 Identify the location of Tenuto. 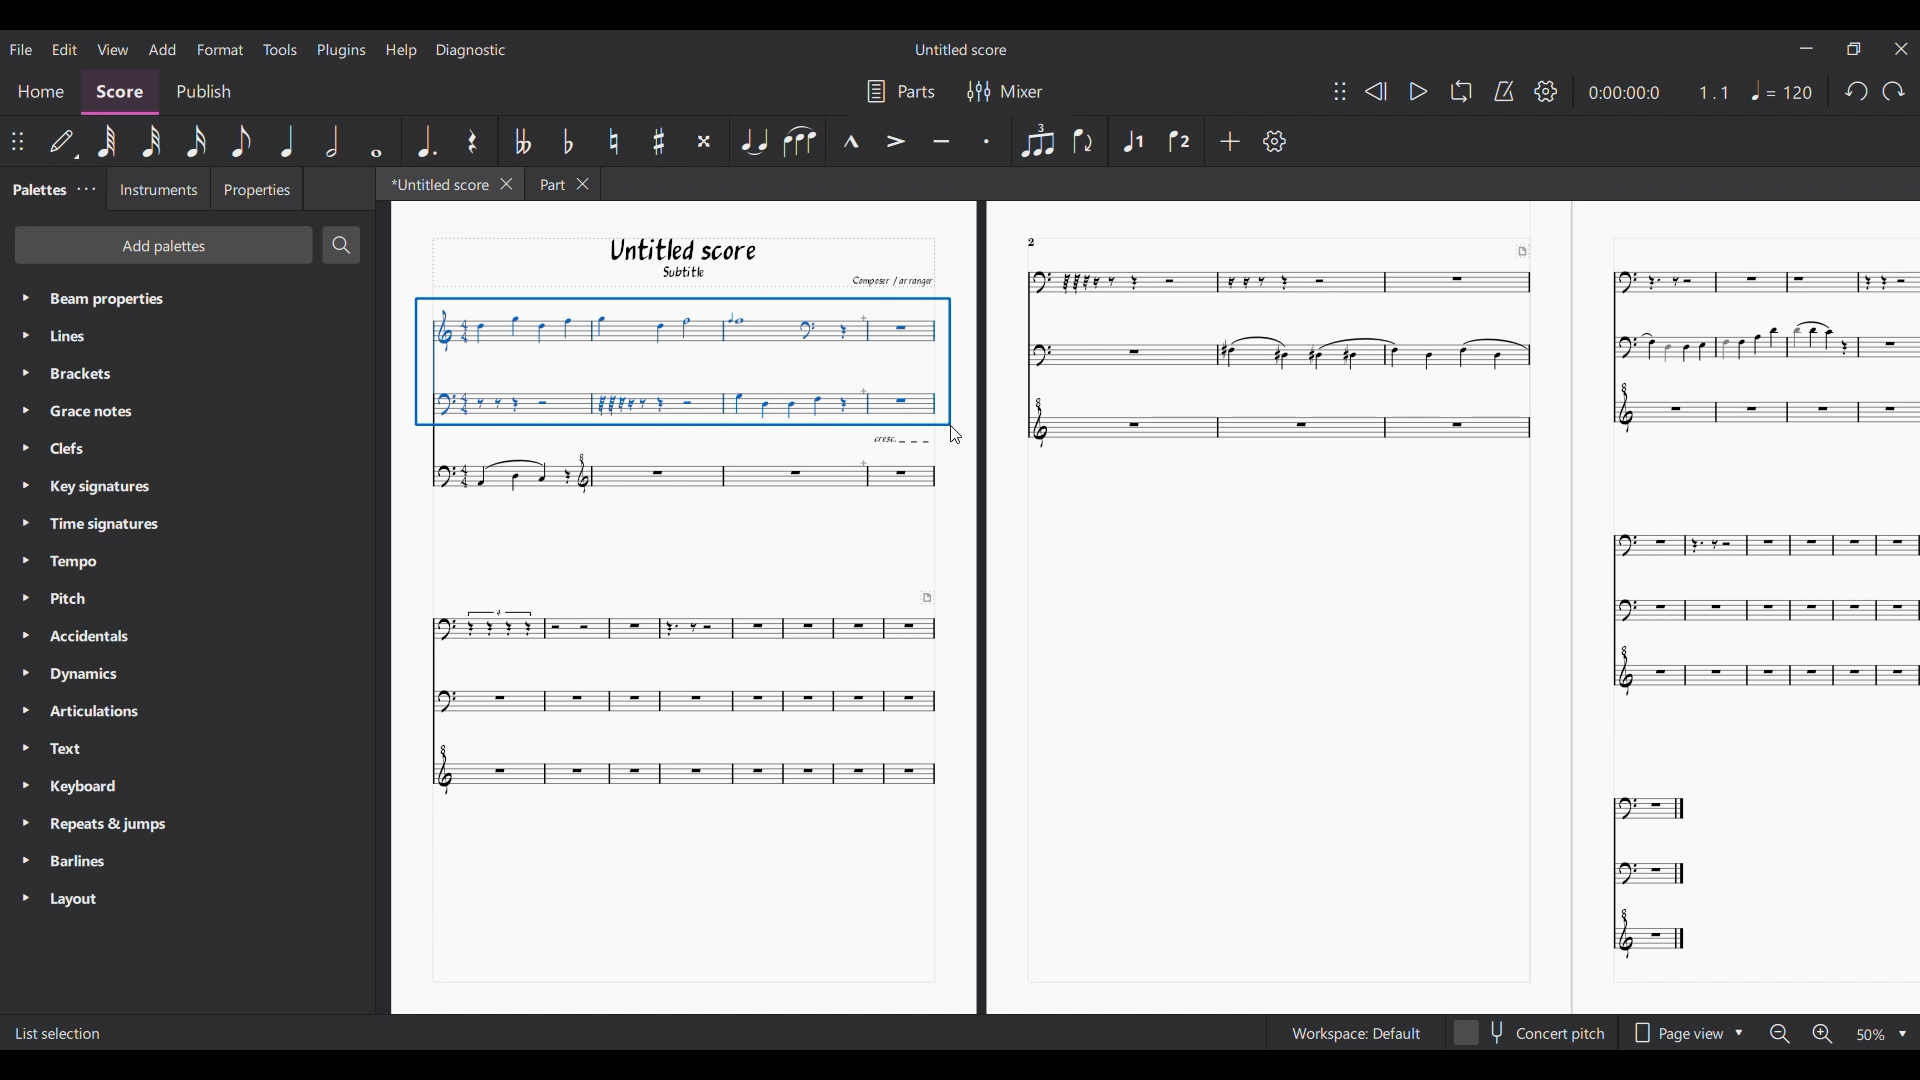
(940, 139).